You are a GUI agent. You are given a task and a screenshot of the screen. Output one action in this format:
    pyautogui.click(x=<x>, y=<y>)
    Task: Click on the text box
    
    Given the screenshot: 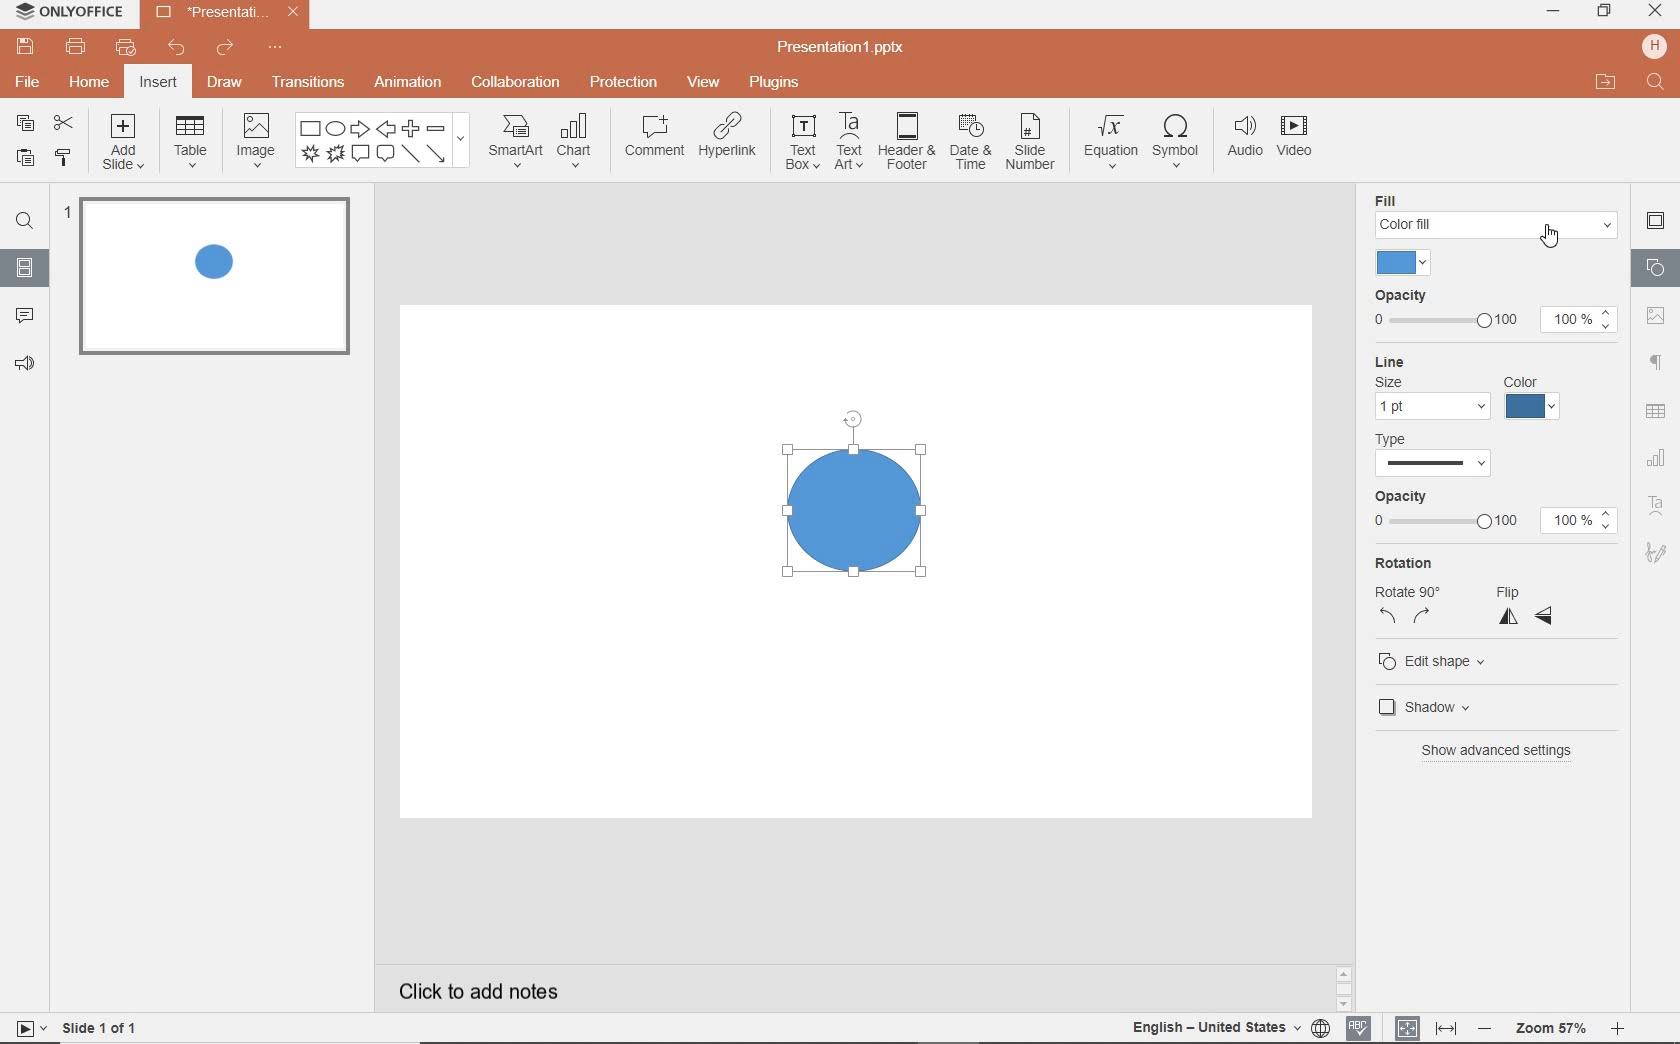 What is the action you would take?
    pyautogui.click(x=802, y=142)
    